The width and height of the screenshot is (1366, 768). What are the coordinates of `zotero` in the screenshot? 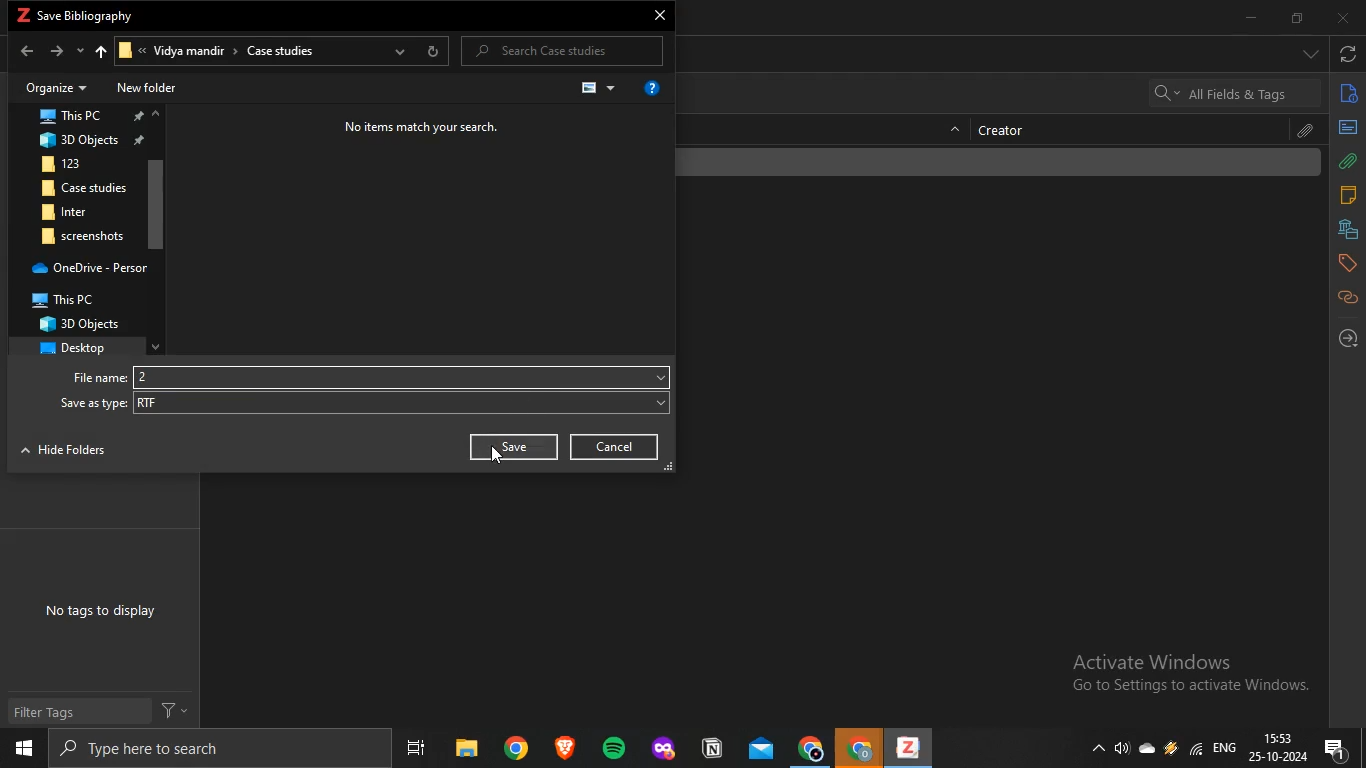 It's located at (24, 18).